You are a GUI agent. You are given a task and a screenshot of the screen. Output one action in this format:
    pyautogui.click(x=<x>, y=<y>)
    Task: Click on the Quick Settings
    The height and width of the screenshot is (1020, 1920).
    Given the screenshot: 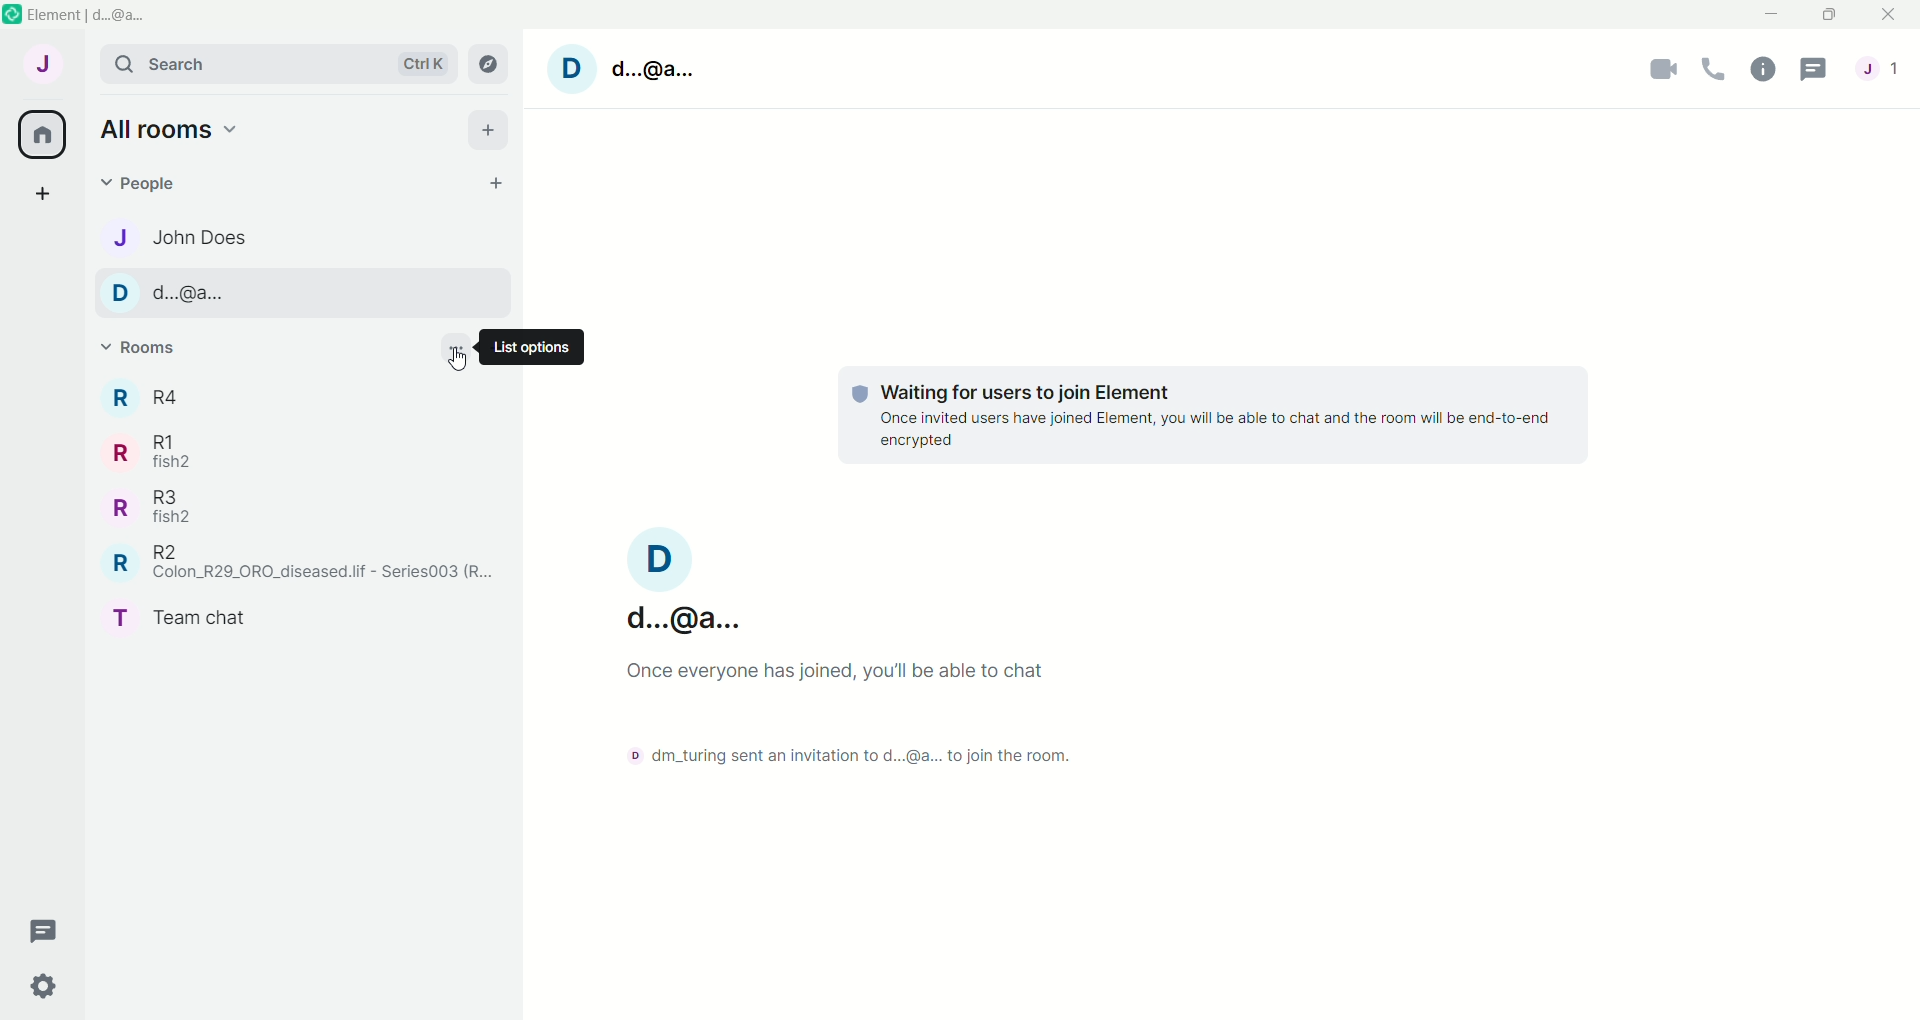 What is the action you would take?
    pyautogui.click(x=45, y=988)
    